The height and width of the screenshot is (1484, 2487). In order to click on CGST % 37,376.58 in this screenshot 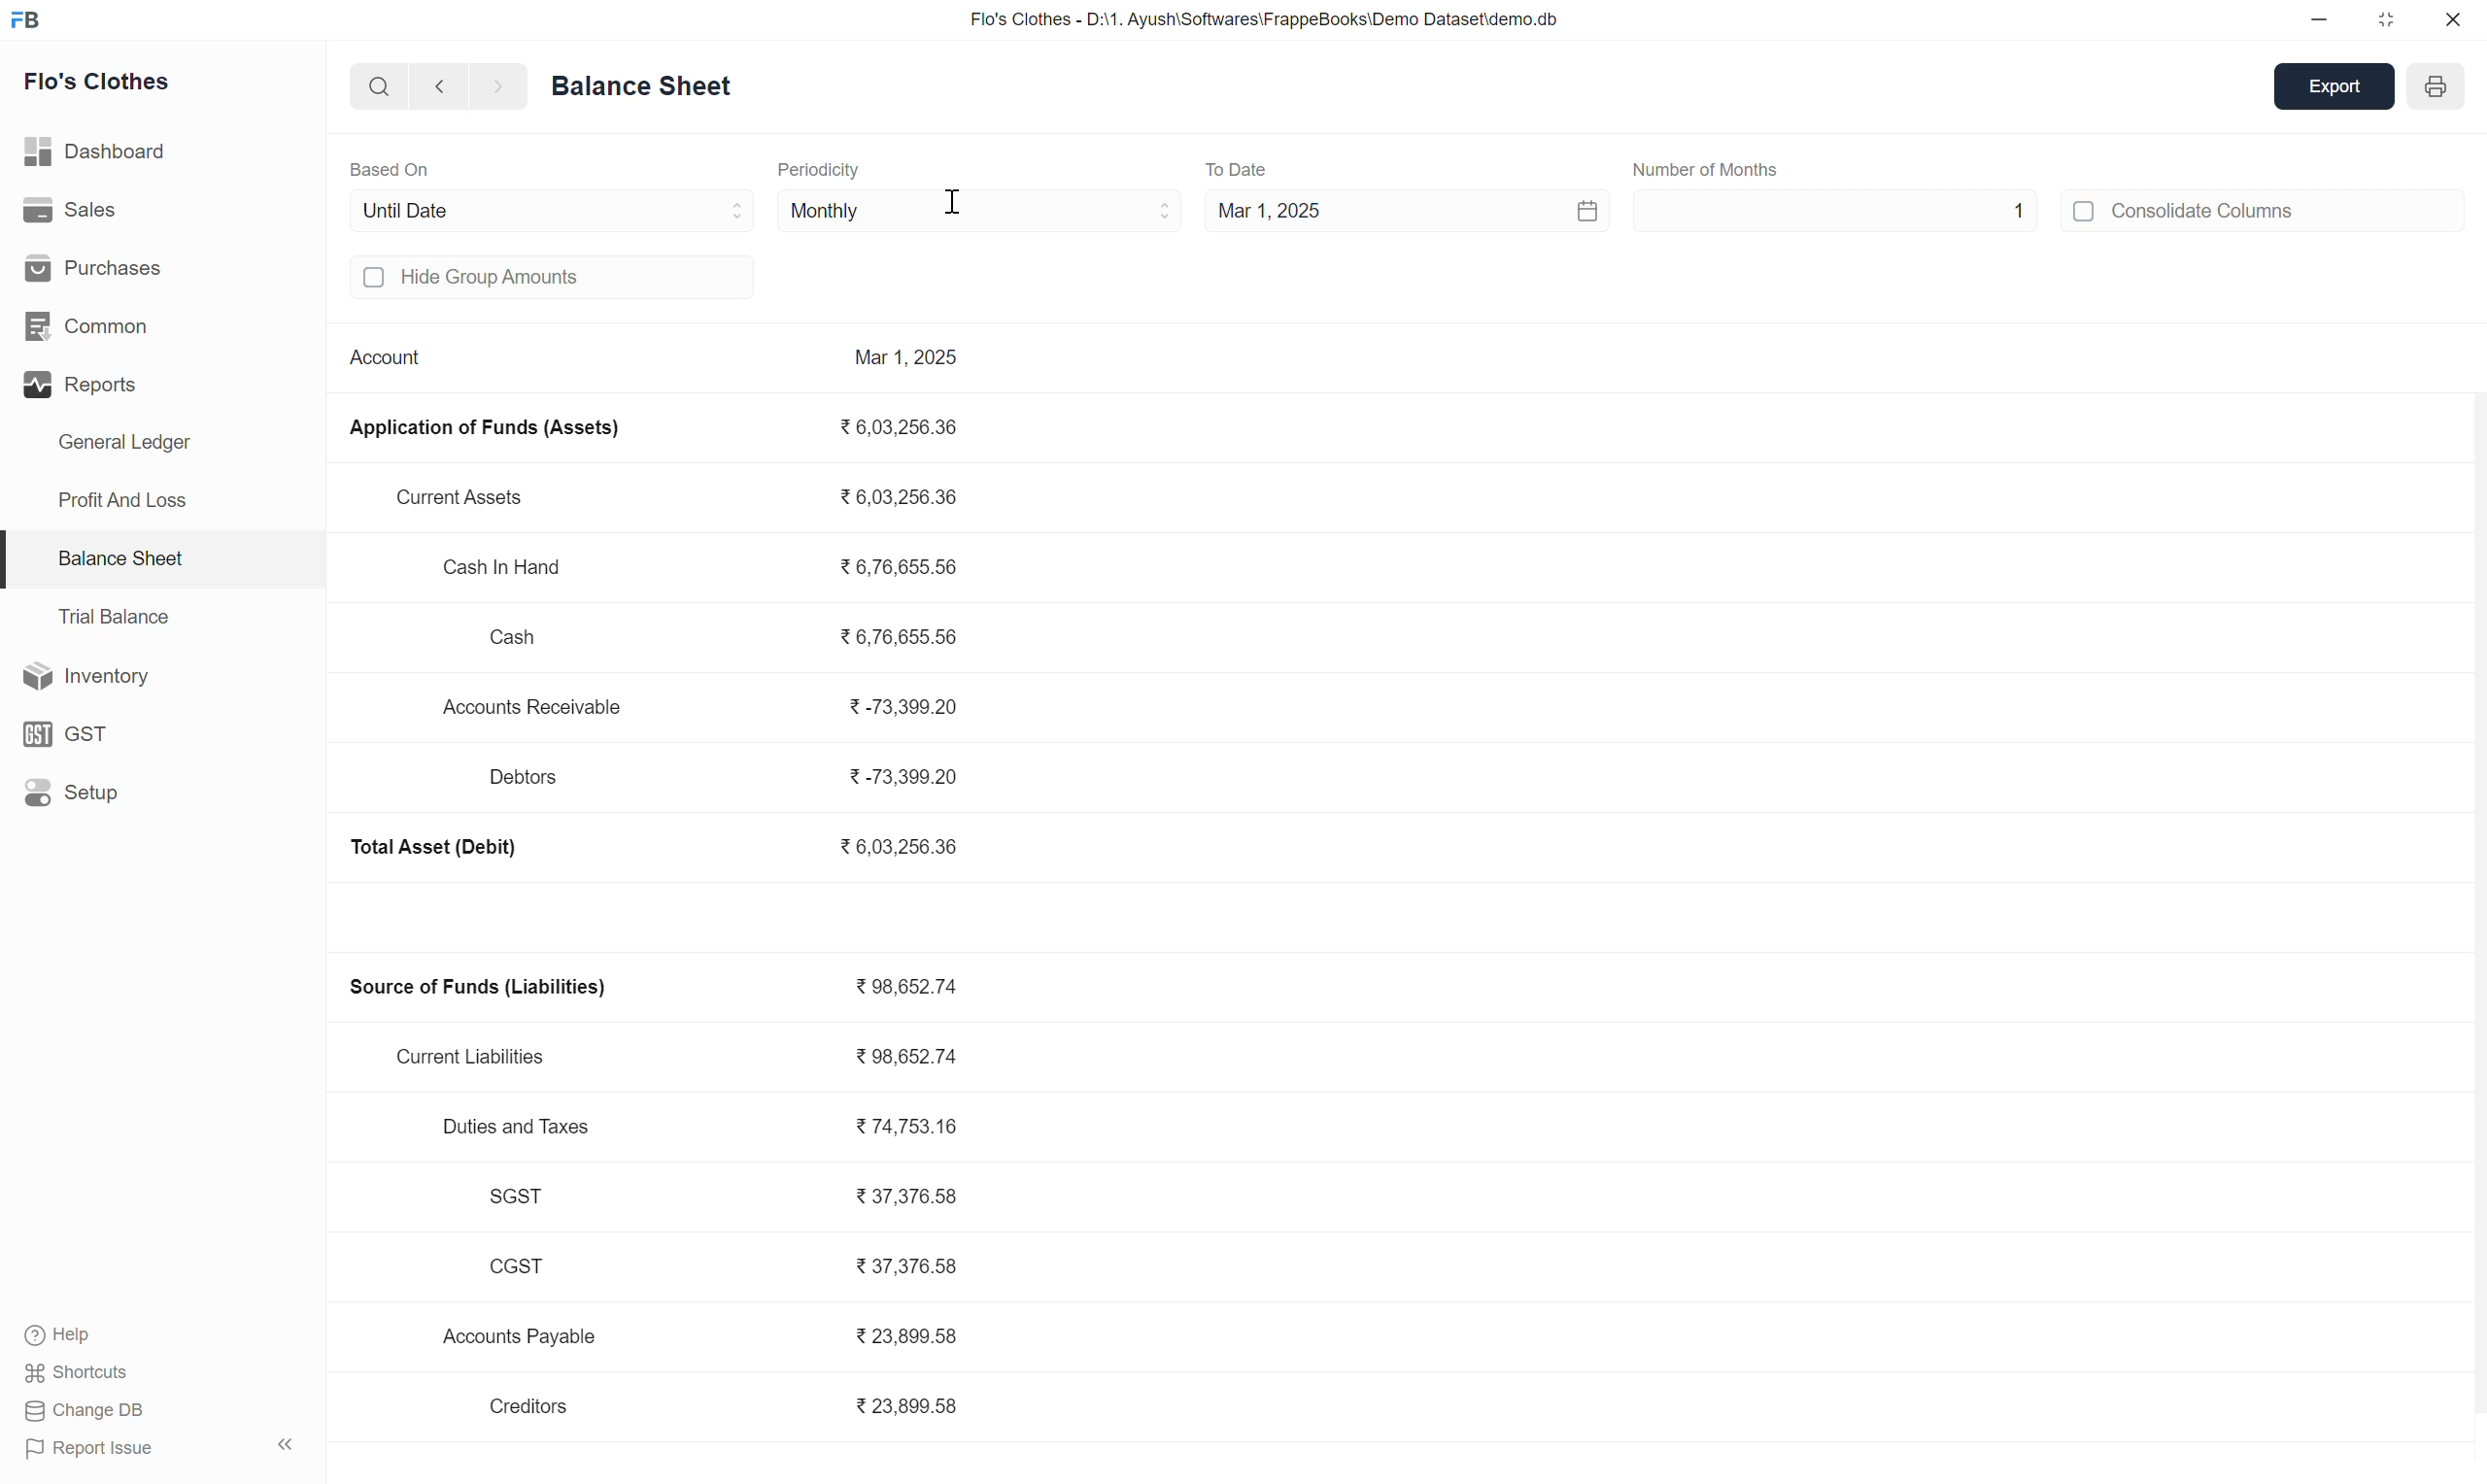, I will do `click(730, 1267)`.